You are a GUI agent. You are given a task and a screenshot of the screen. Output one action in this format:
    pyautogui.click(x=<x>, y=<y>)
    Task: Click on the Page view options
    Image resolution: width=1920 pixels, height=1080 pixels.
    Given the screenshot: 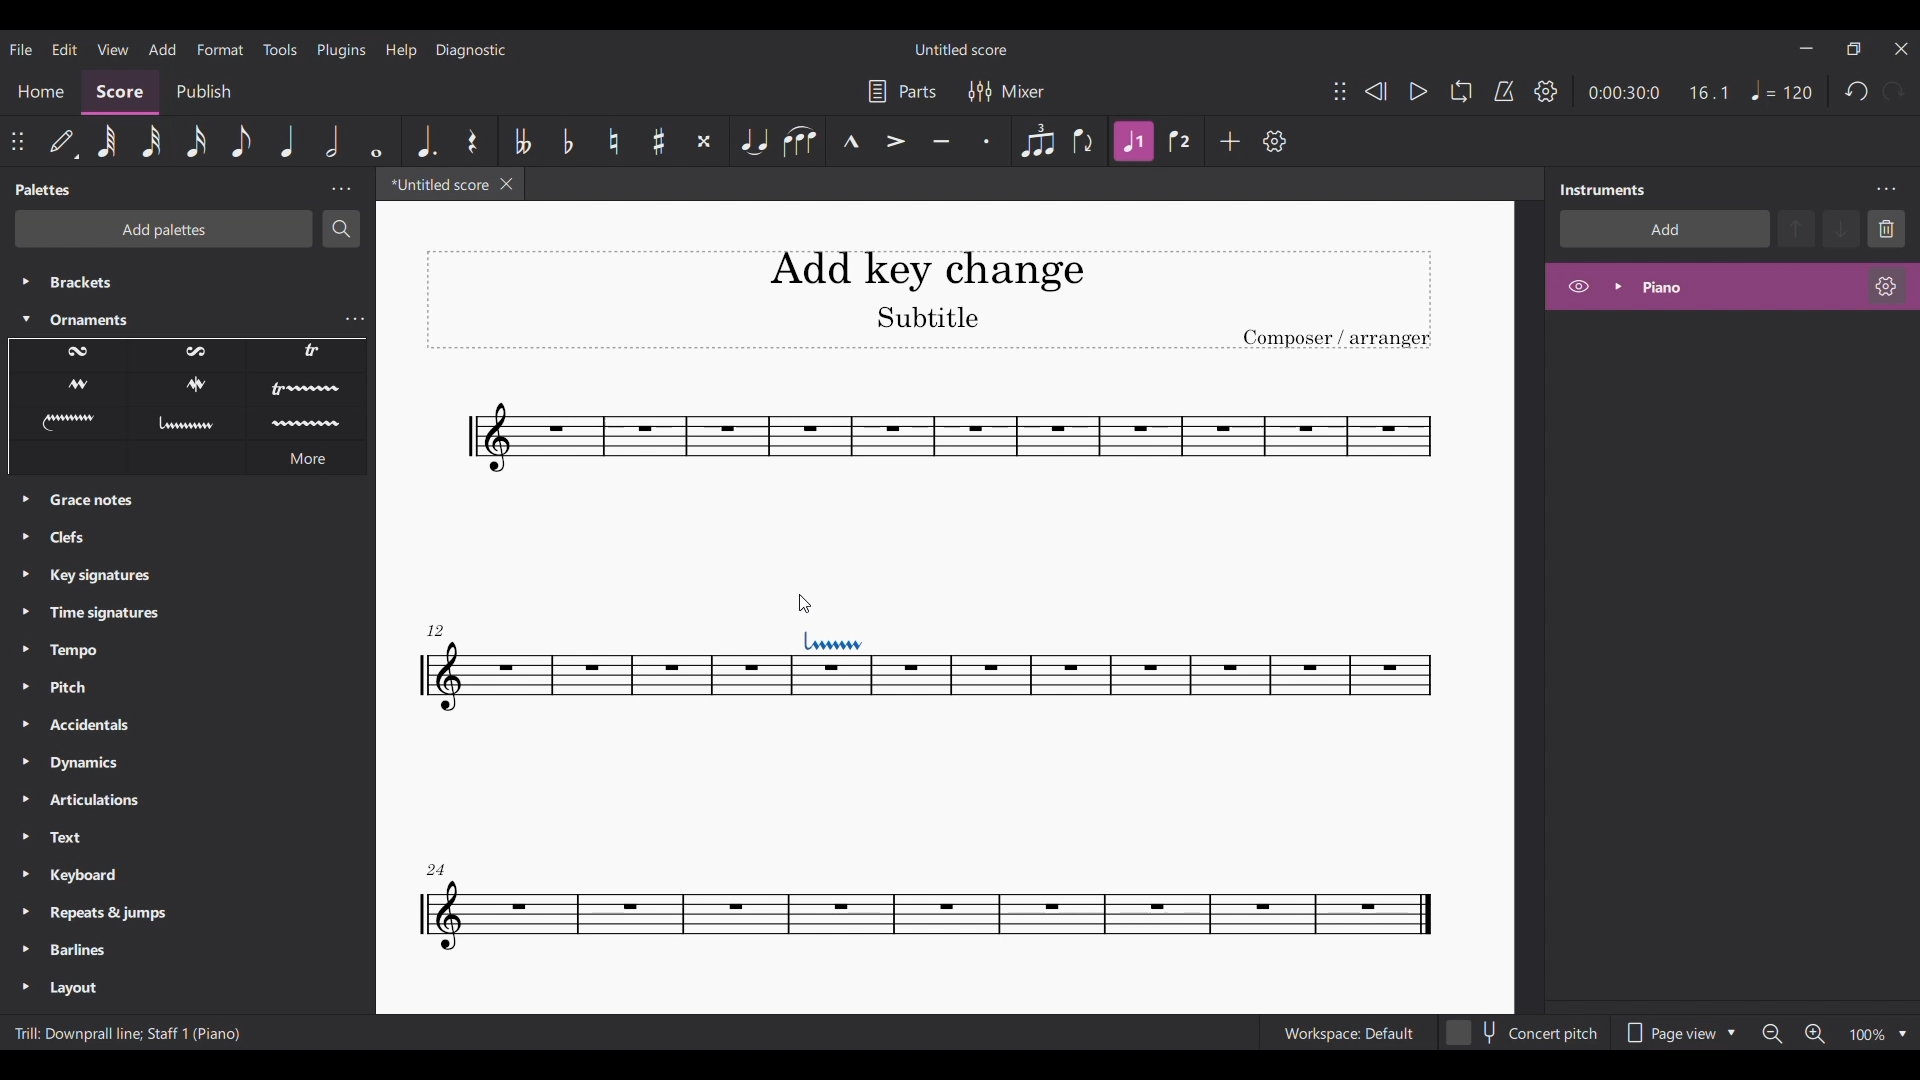 What is the action you would take?
    pyautogui.click(x=1679, y=1033)
    